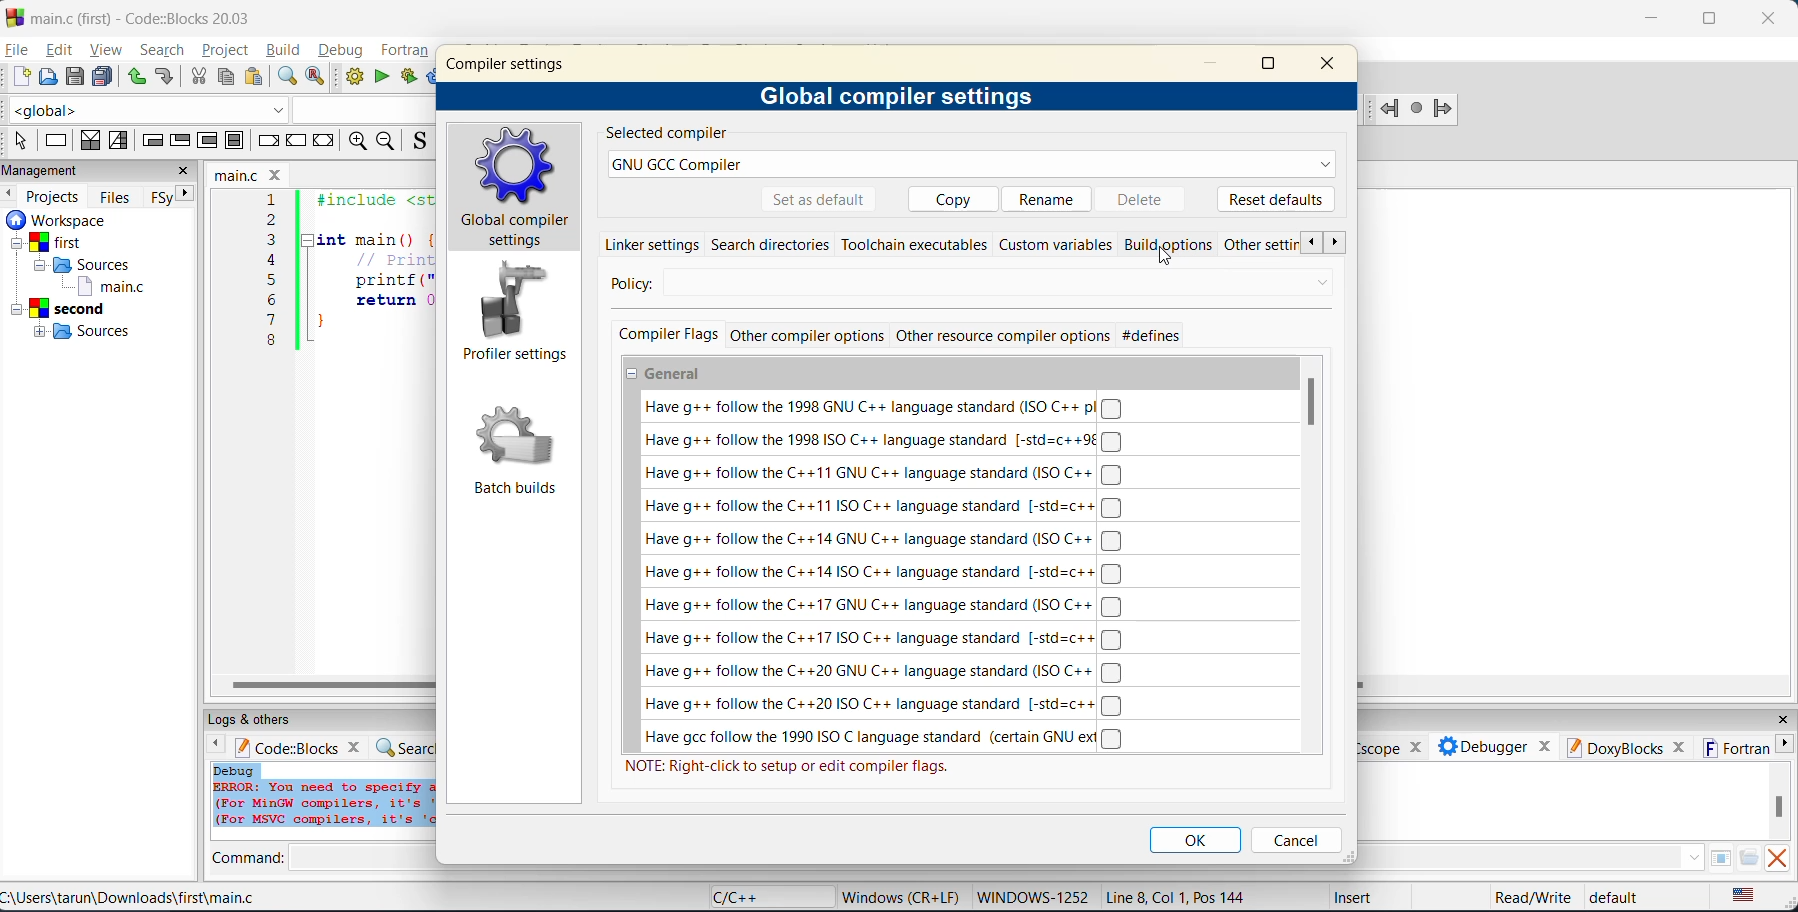 This screenshot has width=1798, height=912. I want to click on toolchain executables, so click(914, 245).